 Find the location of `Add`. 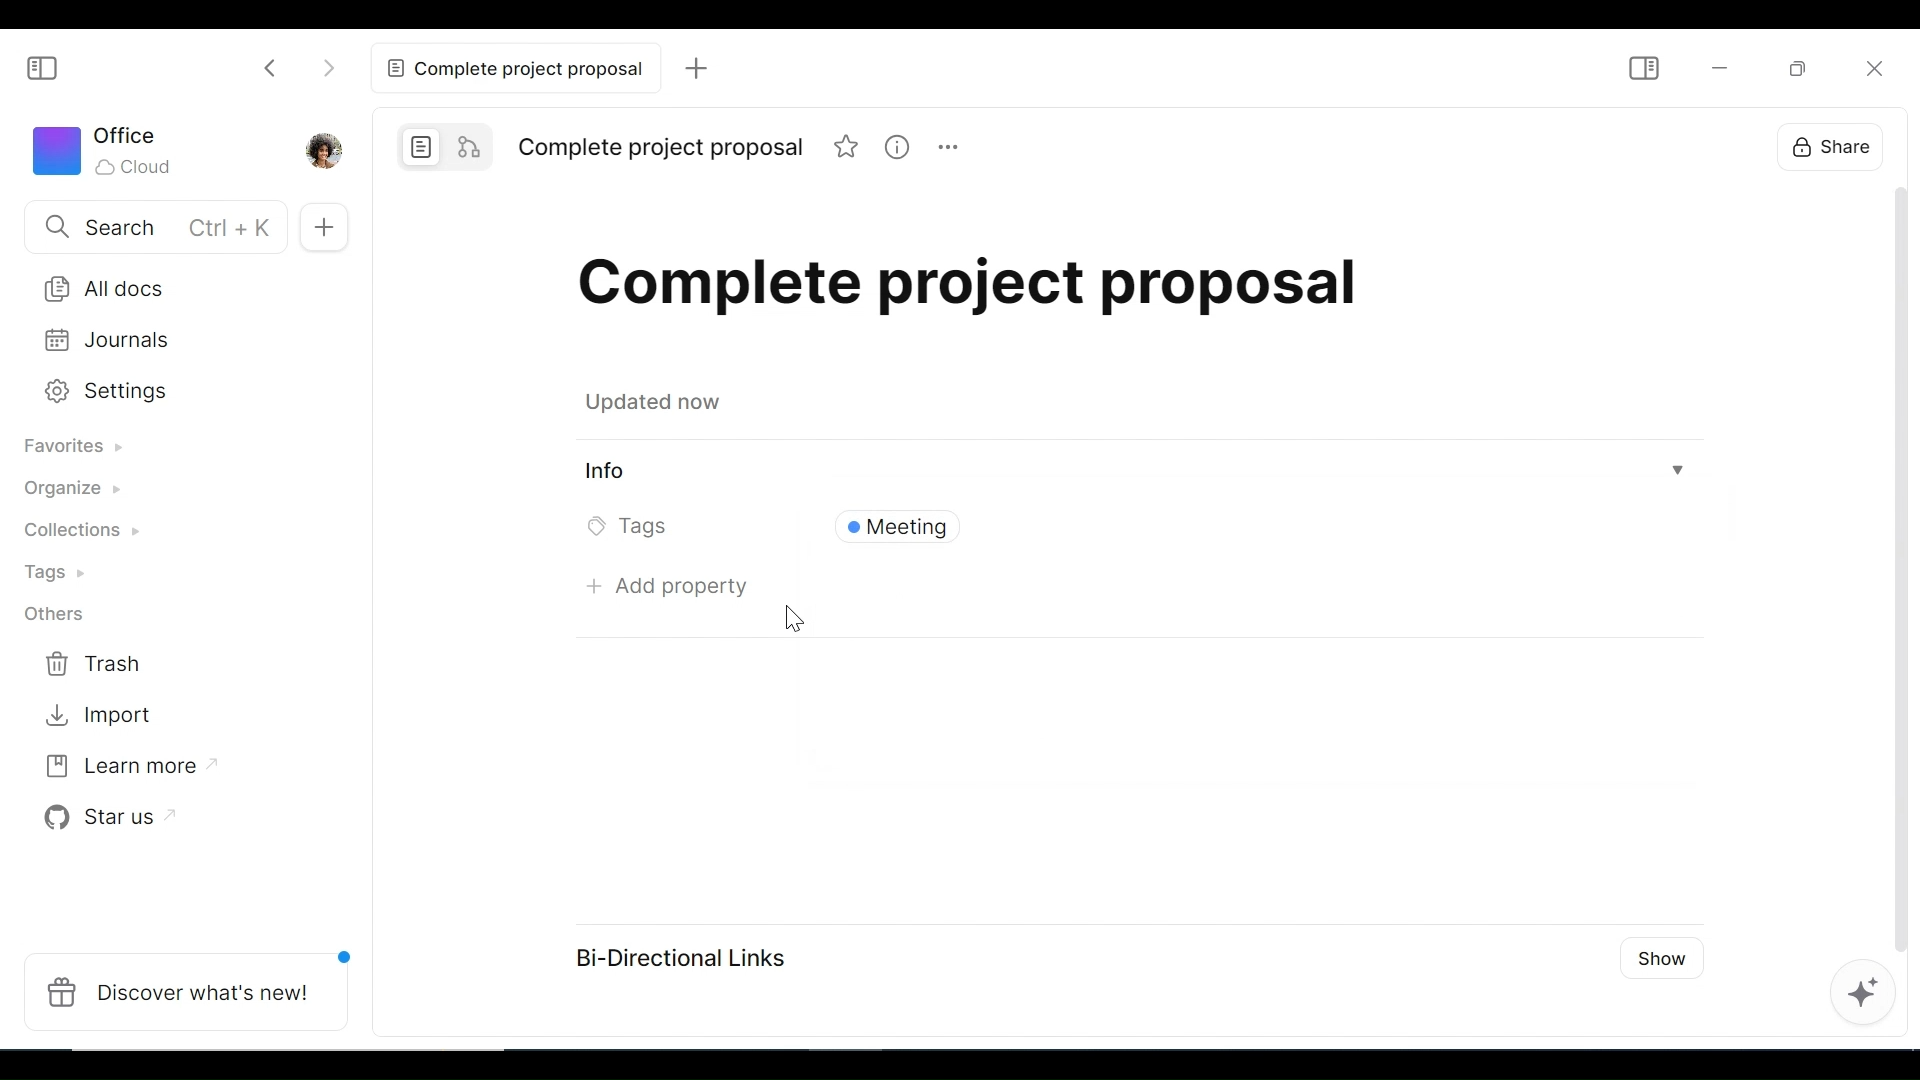

Add is located at coordinates (698, 69).